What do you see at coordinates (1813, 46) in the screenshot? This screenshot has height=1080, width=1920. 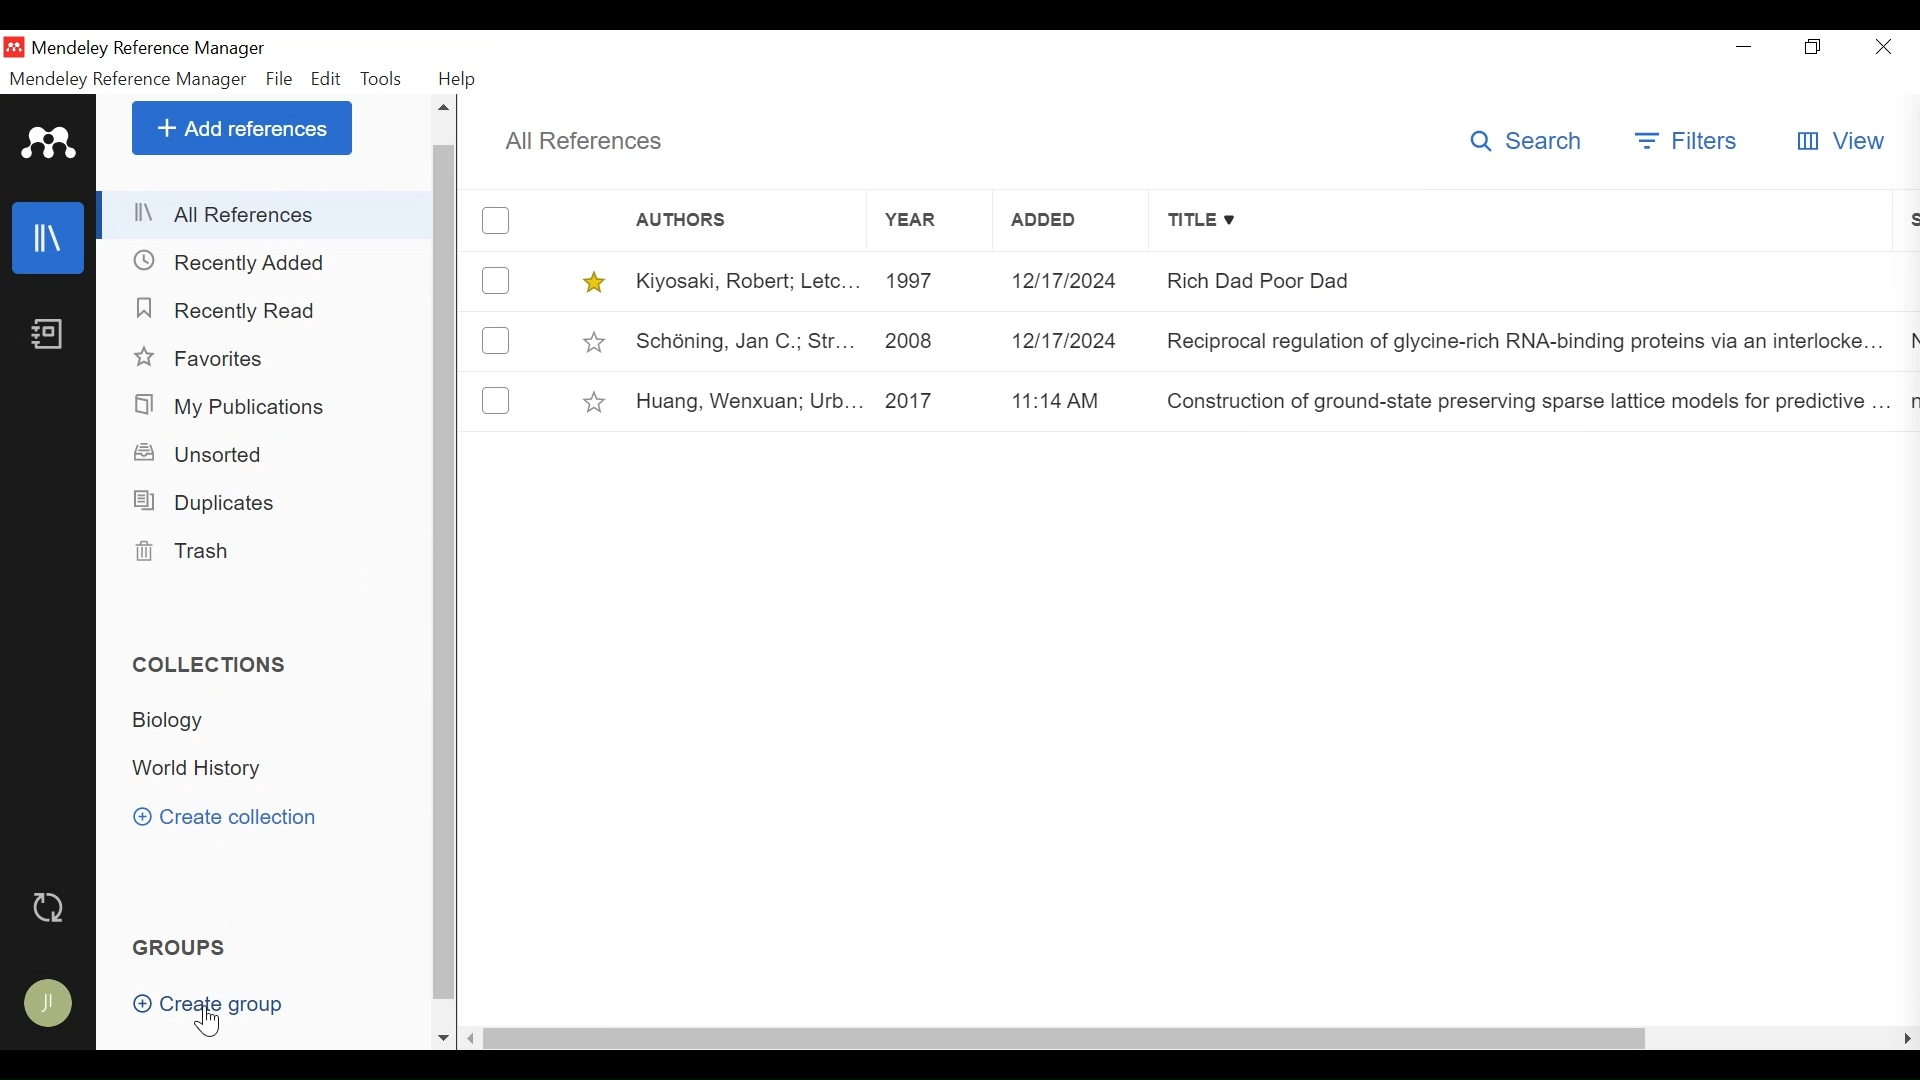 I see `Restore` at bounding box center [1813, 46].